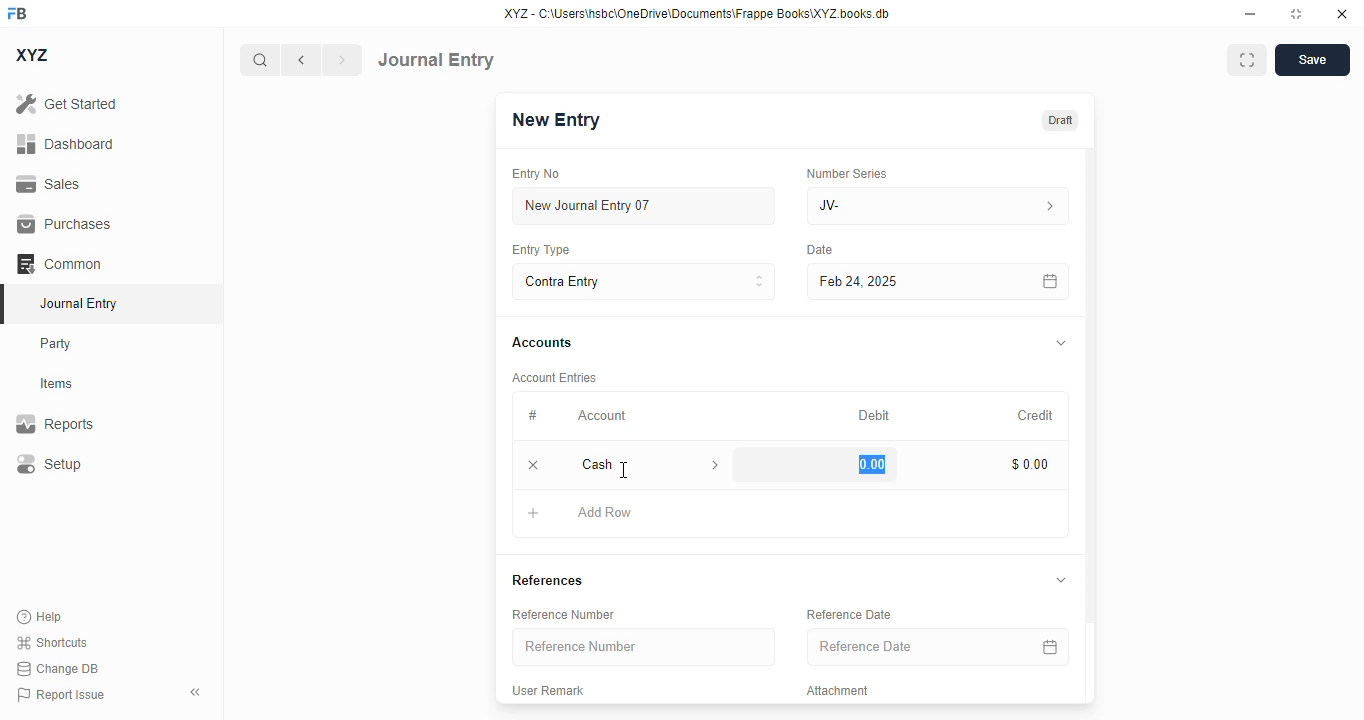 This screenshot has height=720, width=1364. I want to click on draft, so click(1061, 119).